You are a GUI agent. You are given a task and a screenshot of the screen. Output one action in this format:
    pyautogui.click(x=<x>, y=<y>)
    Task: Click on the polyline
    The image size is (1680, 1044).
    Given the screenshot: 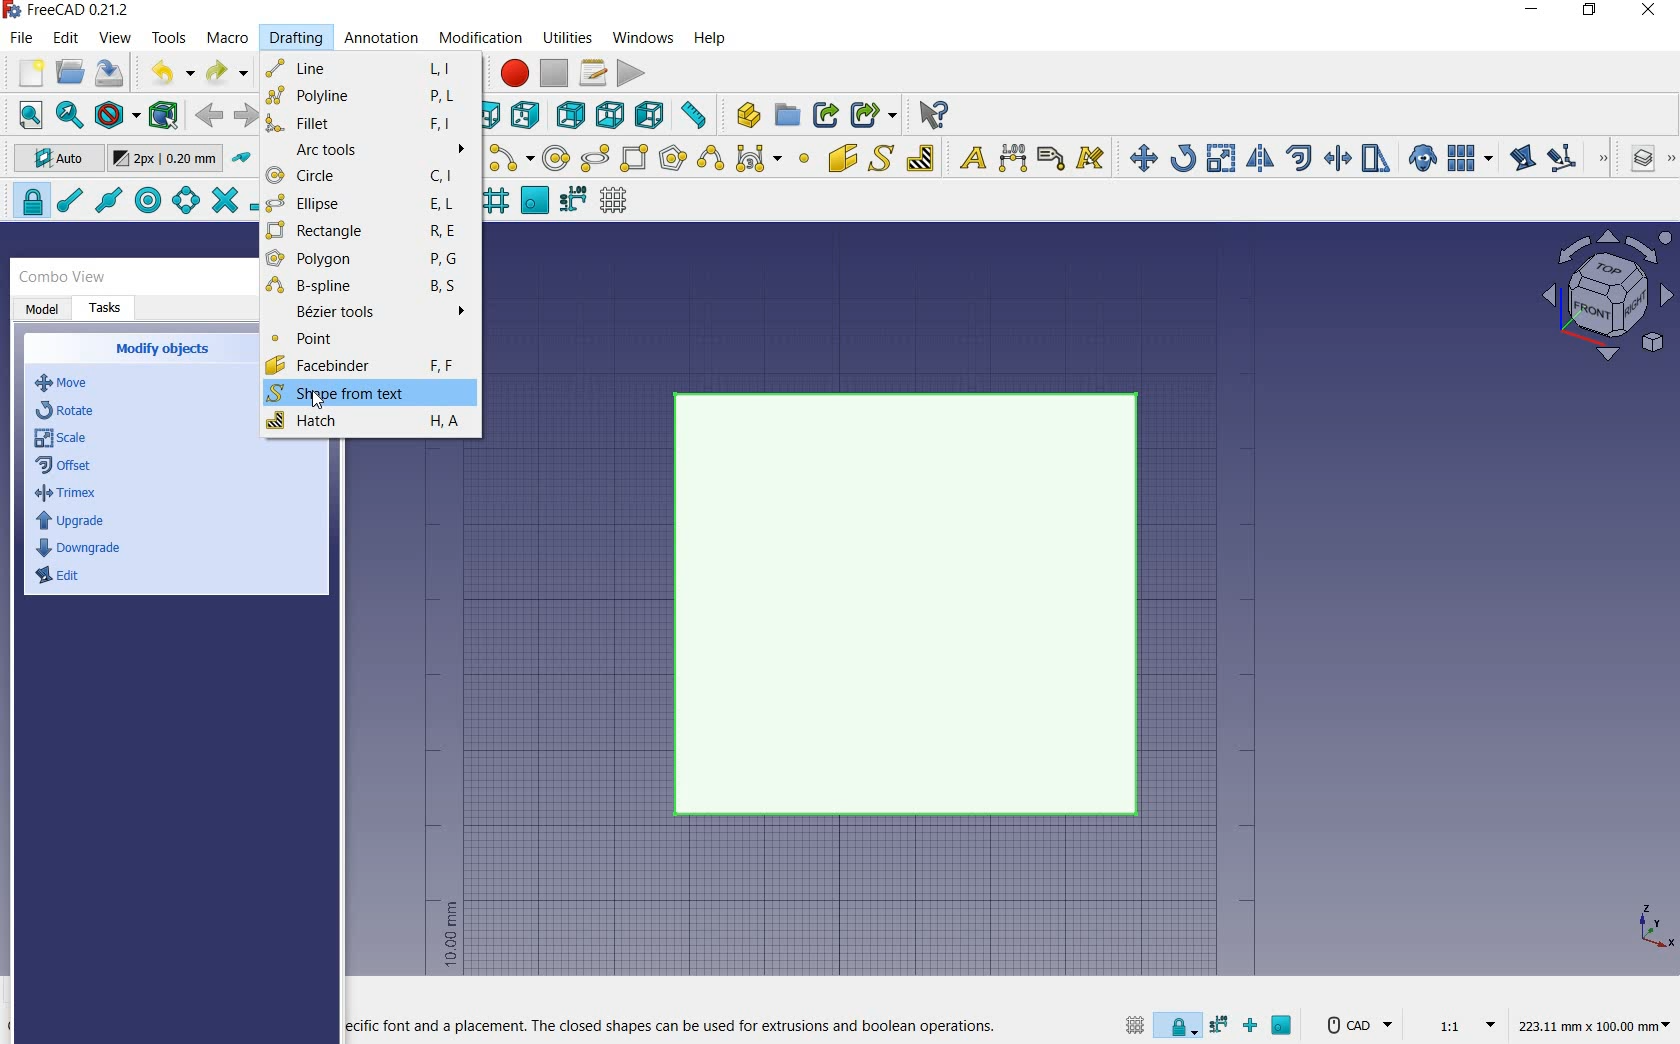 What is the action you would take?
    pyautogui.click(x=365, y=95)
    